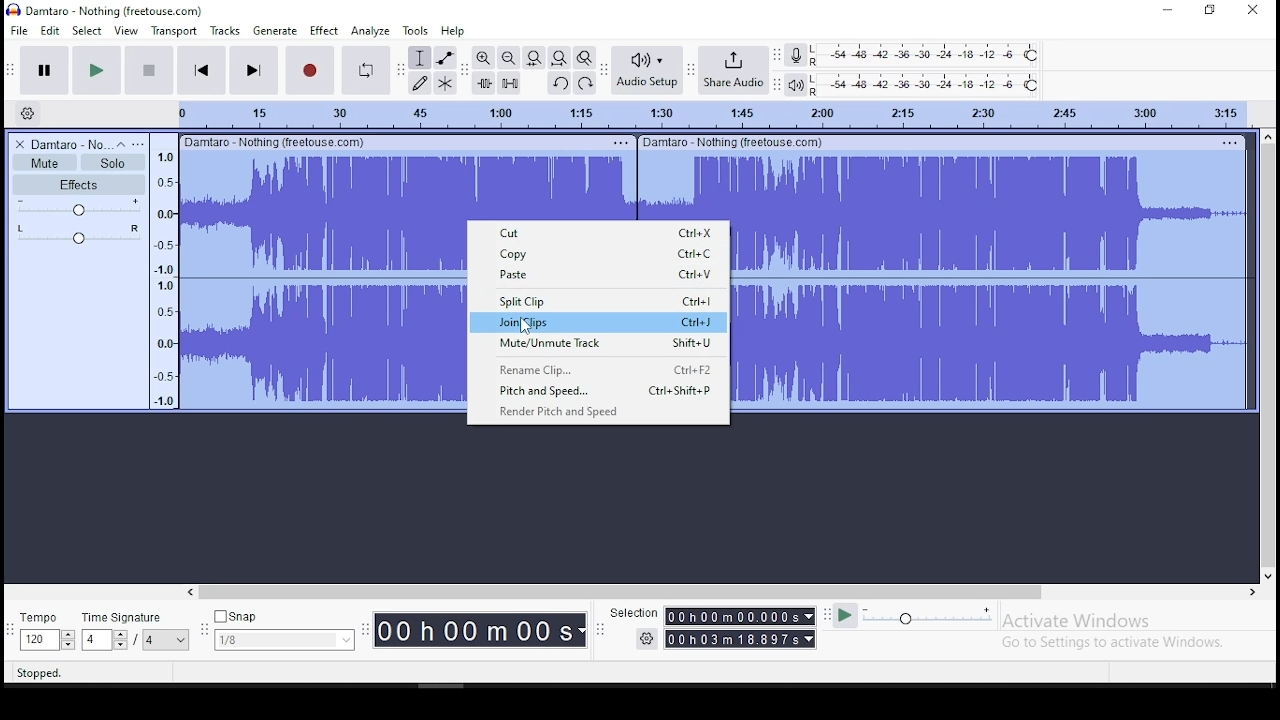  Describe the element at coordinates (740, 639) in the screenshot. I see `time menu` at that location.